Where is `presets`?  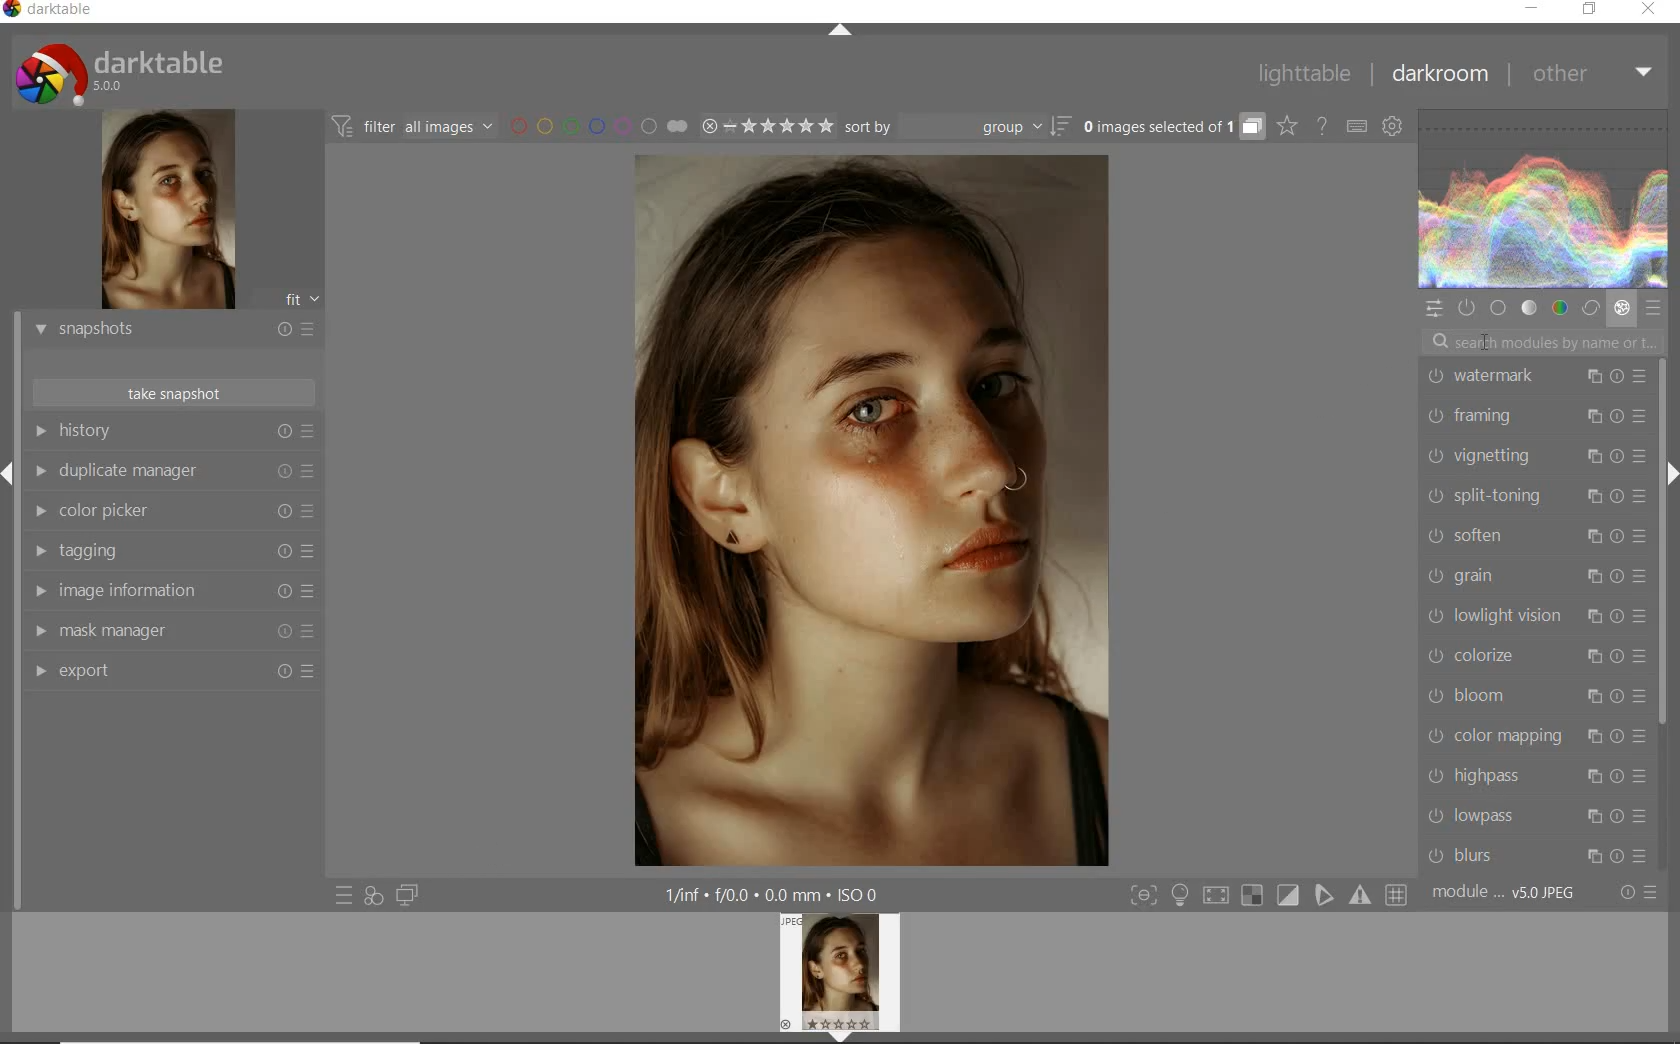
presets is located at coordinates (1652, 308).